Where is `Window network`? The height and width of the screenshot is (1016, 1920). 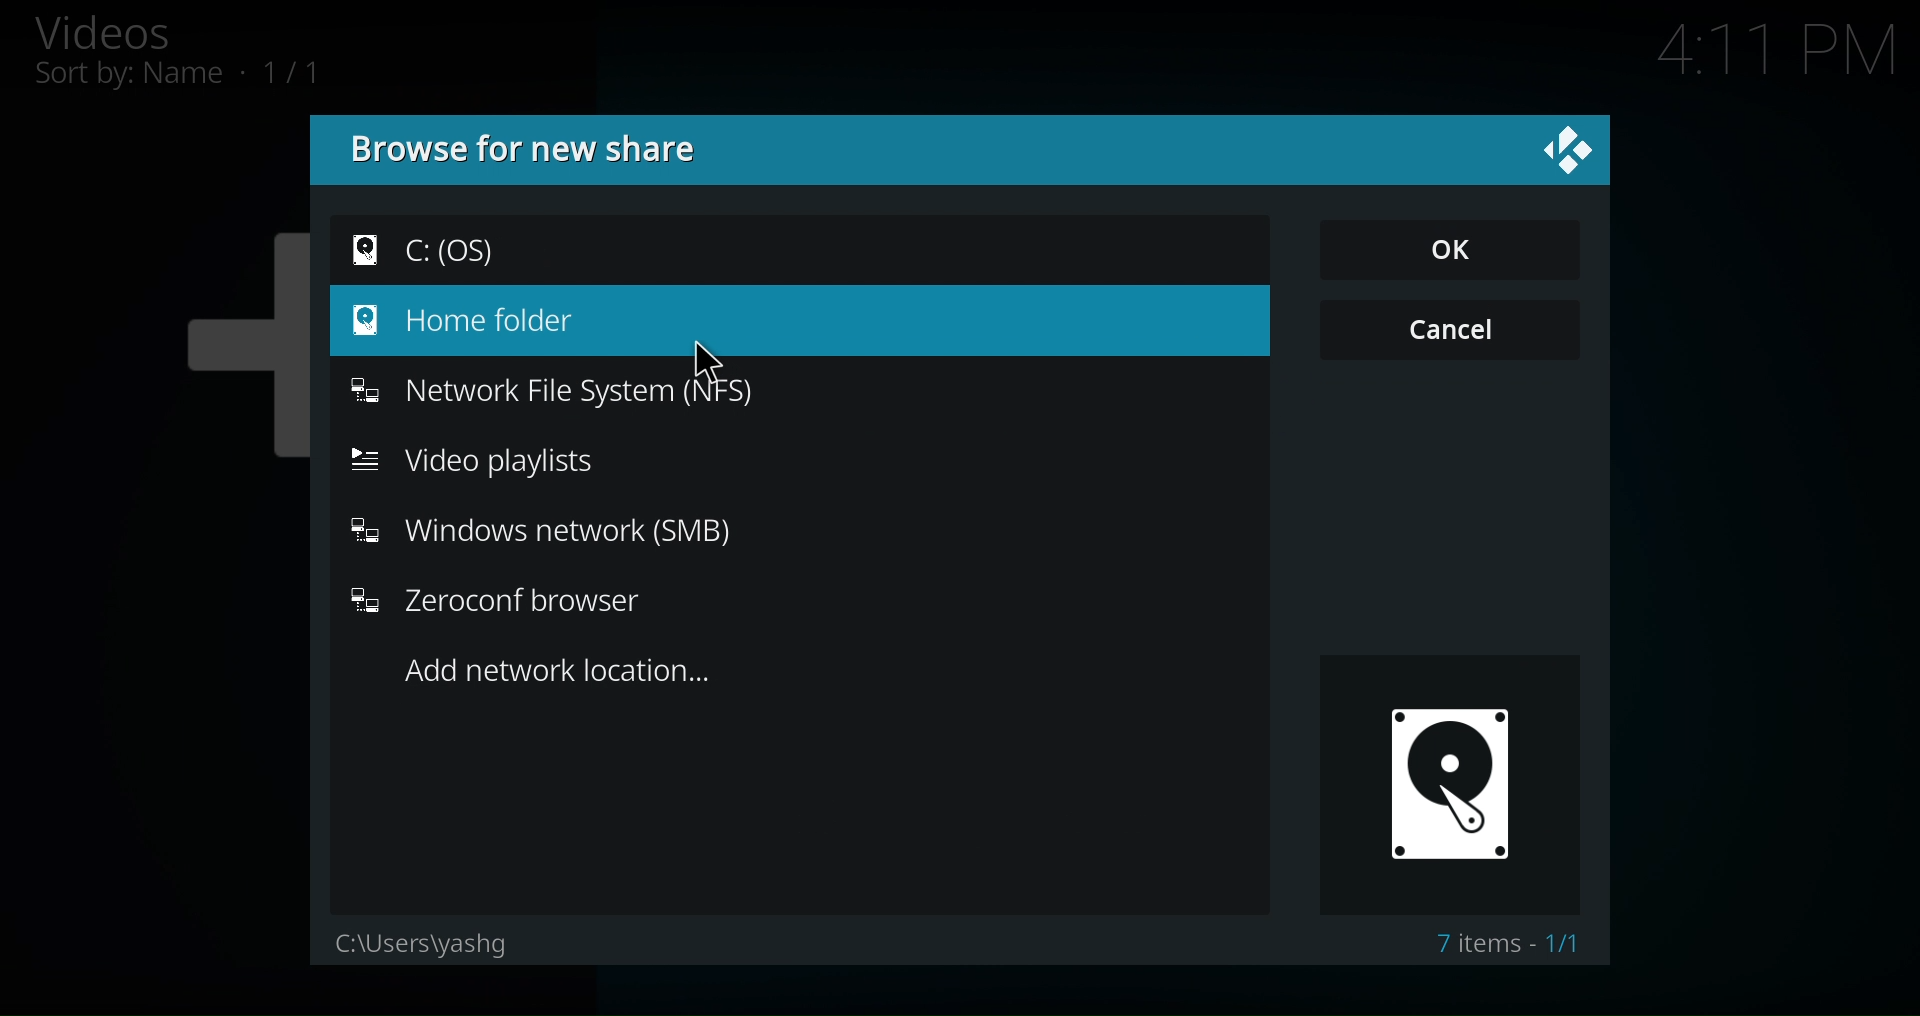
Window network is located at coordinates (539, 530).